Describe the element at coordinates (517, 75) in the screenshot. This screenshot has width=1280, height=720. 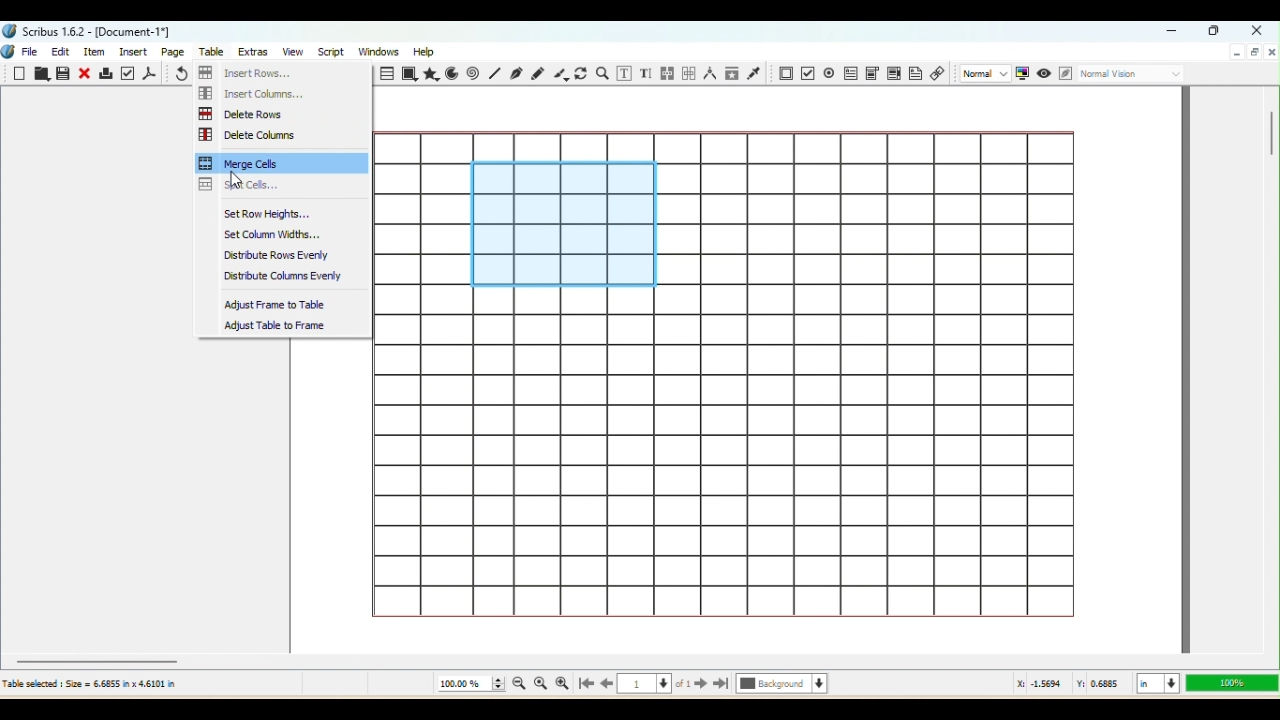
I see `Bezier curve` at that location.